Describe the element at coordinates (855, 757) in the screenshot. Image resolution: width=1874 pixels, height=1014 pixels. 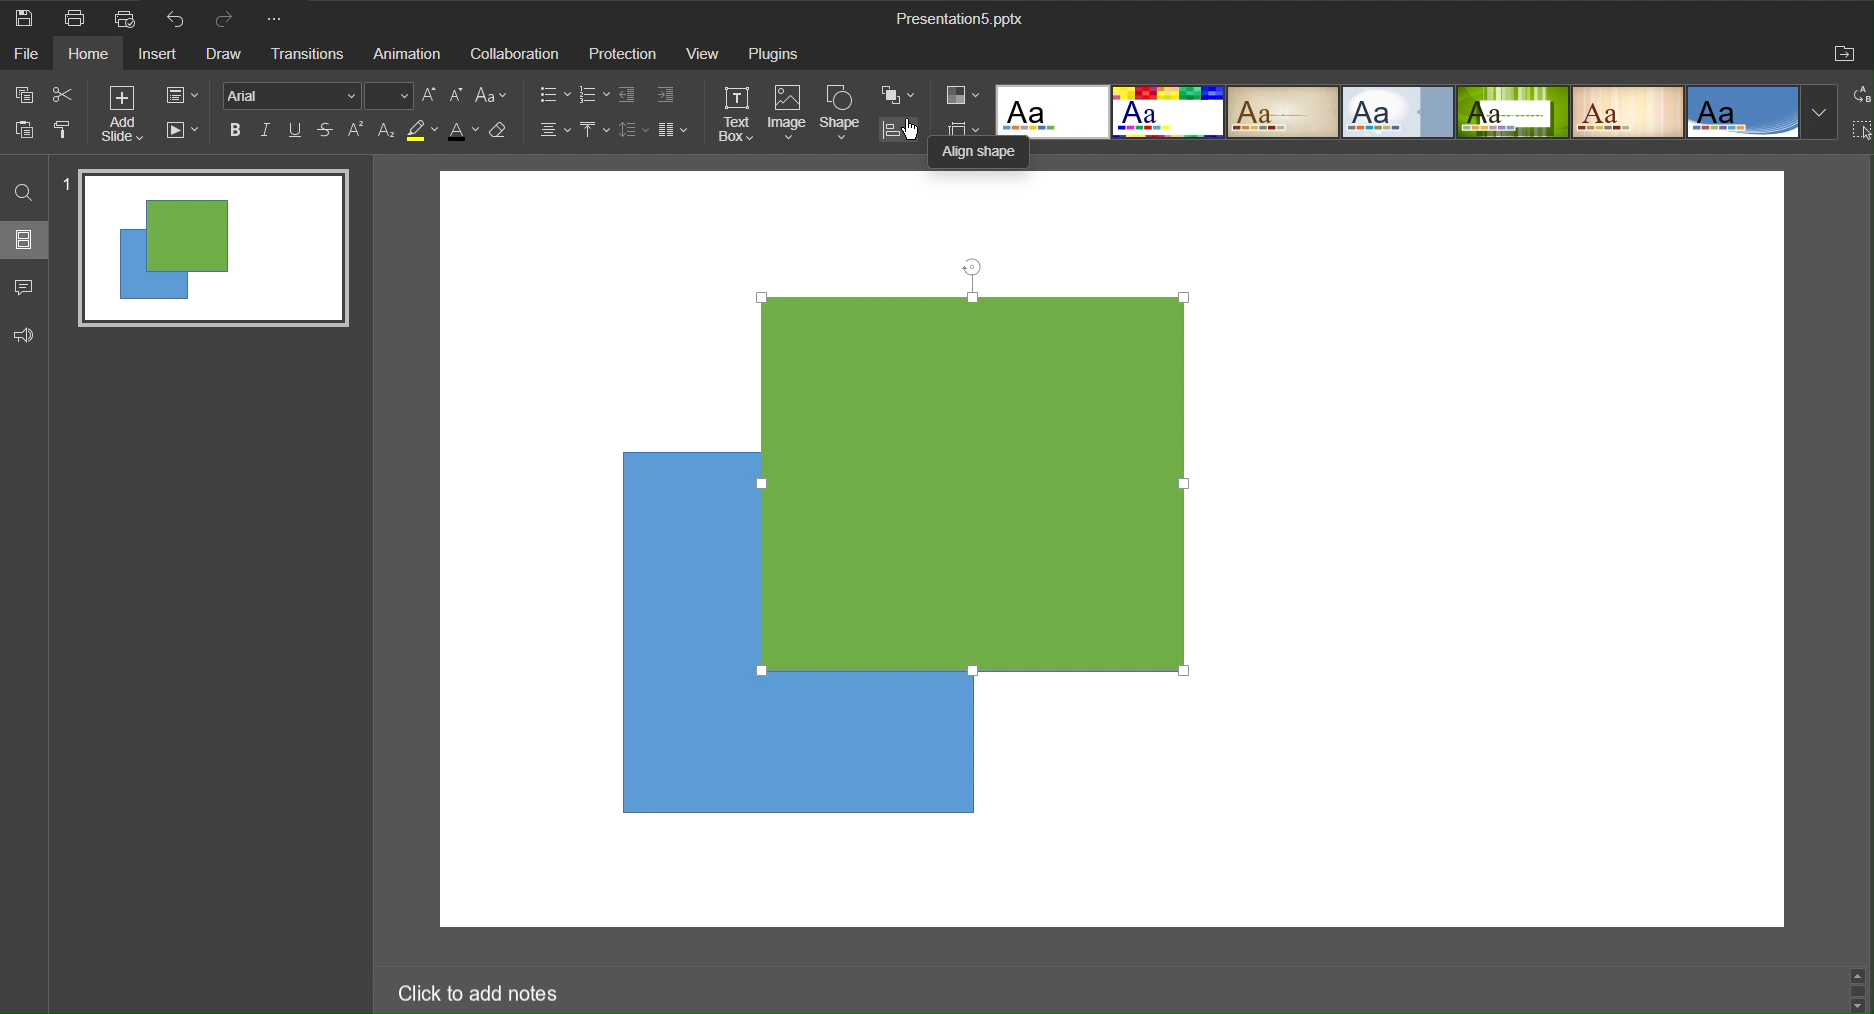
I see `shape` at that location.